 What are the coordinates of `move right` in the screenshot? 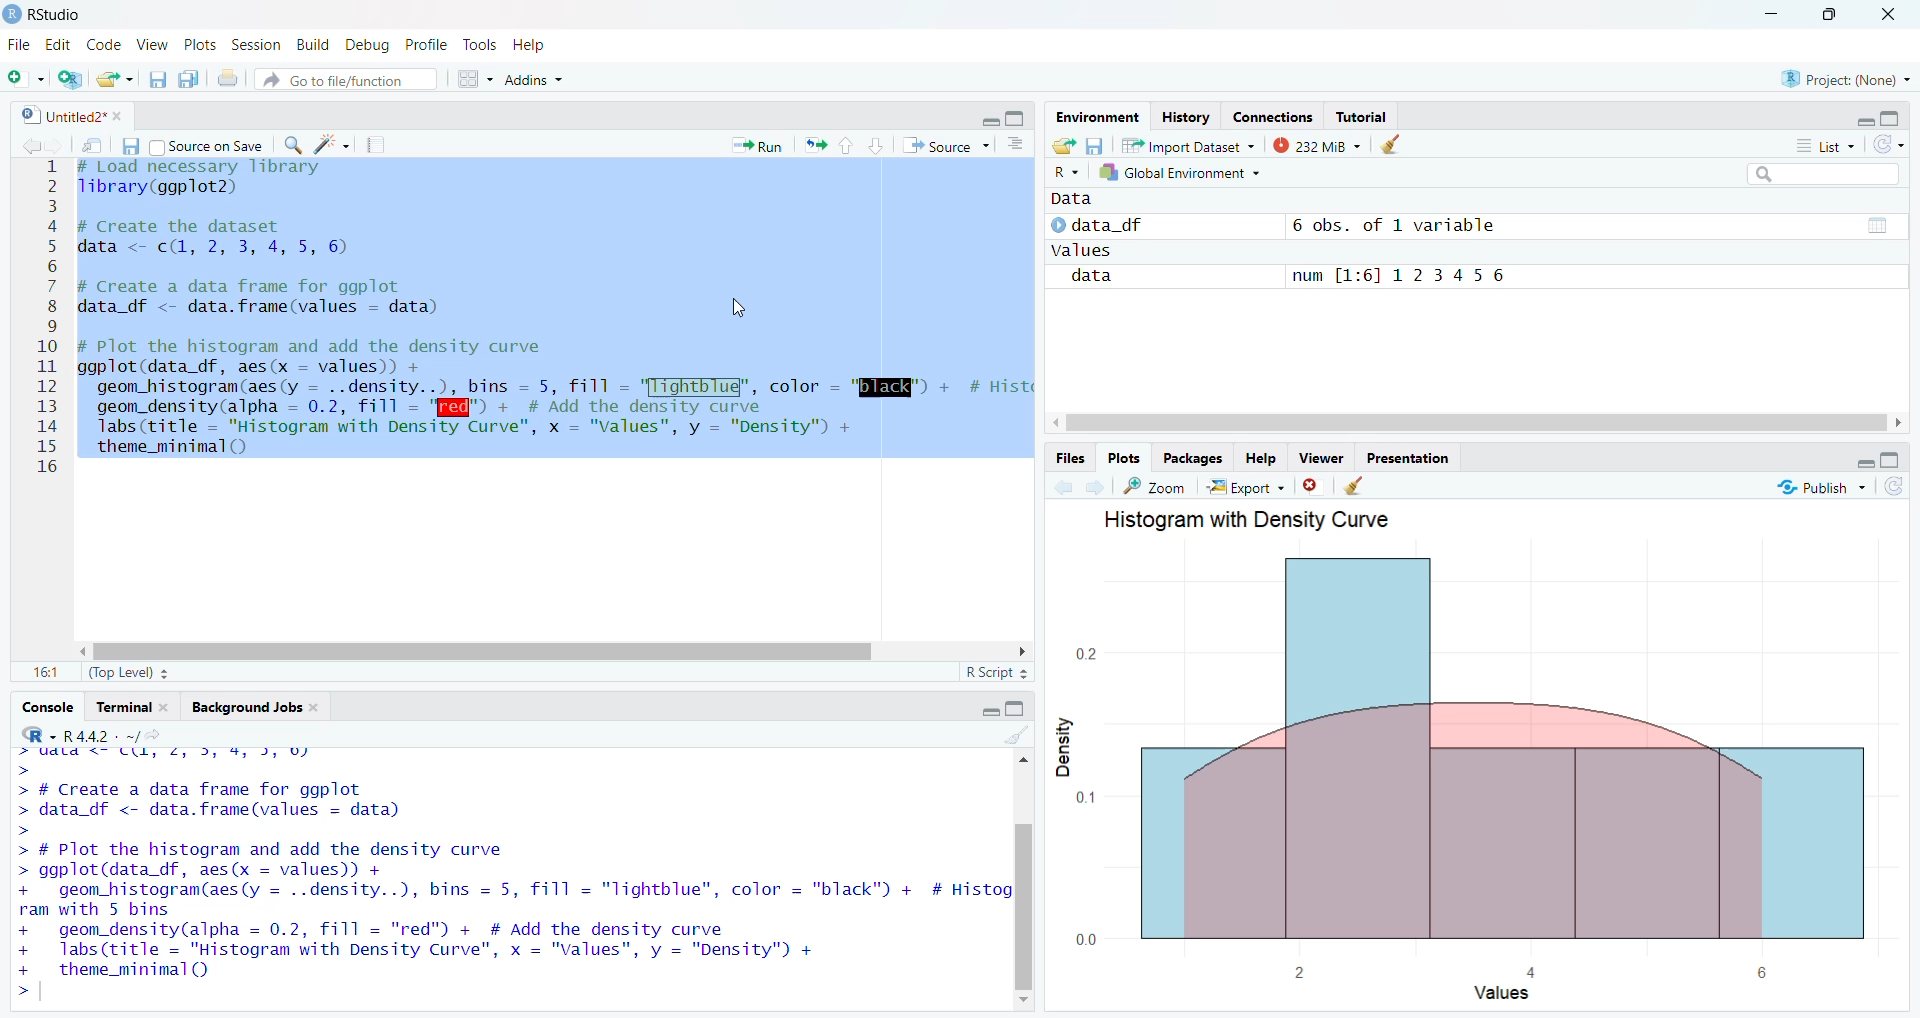 It's located at (1057, 422).